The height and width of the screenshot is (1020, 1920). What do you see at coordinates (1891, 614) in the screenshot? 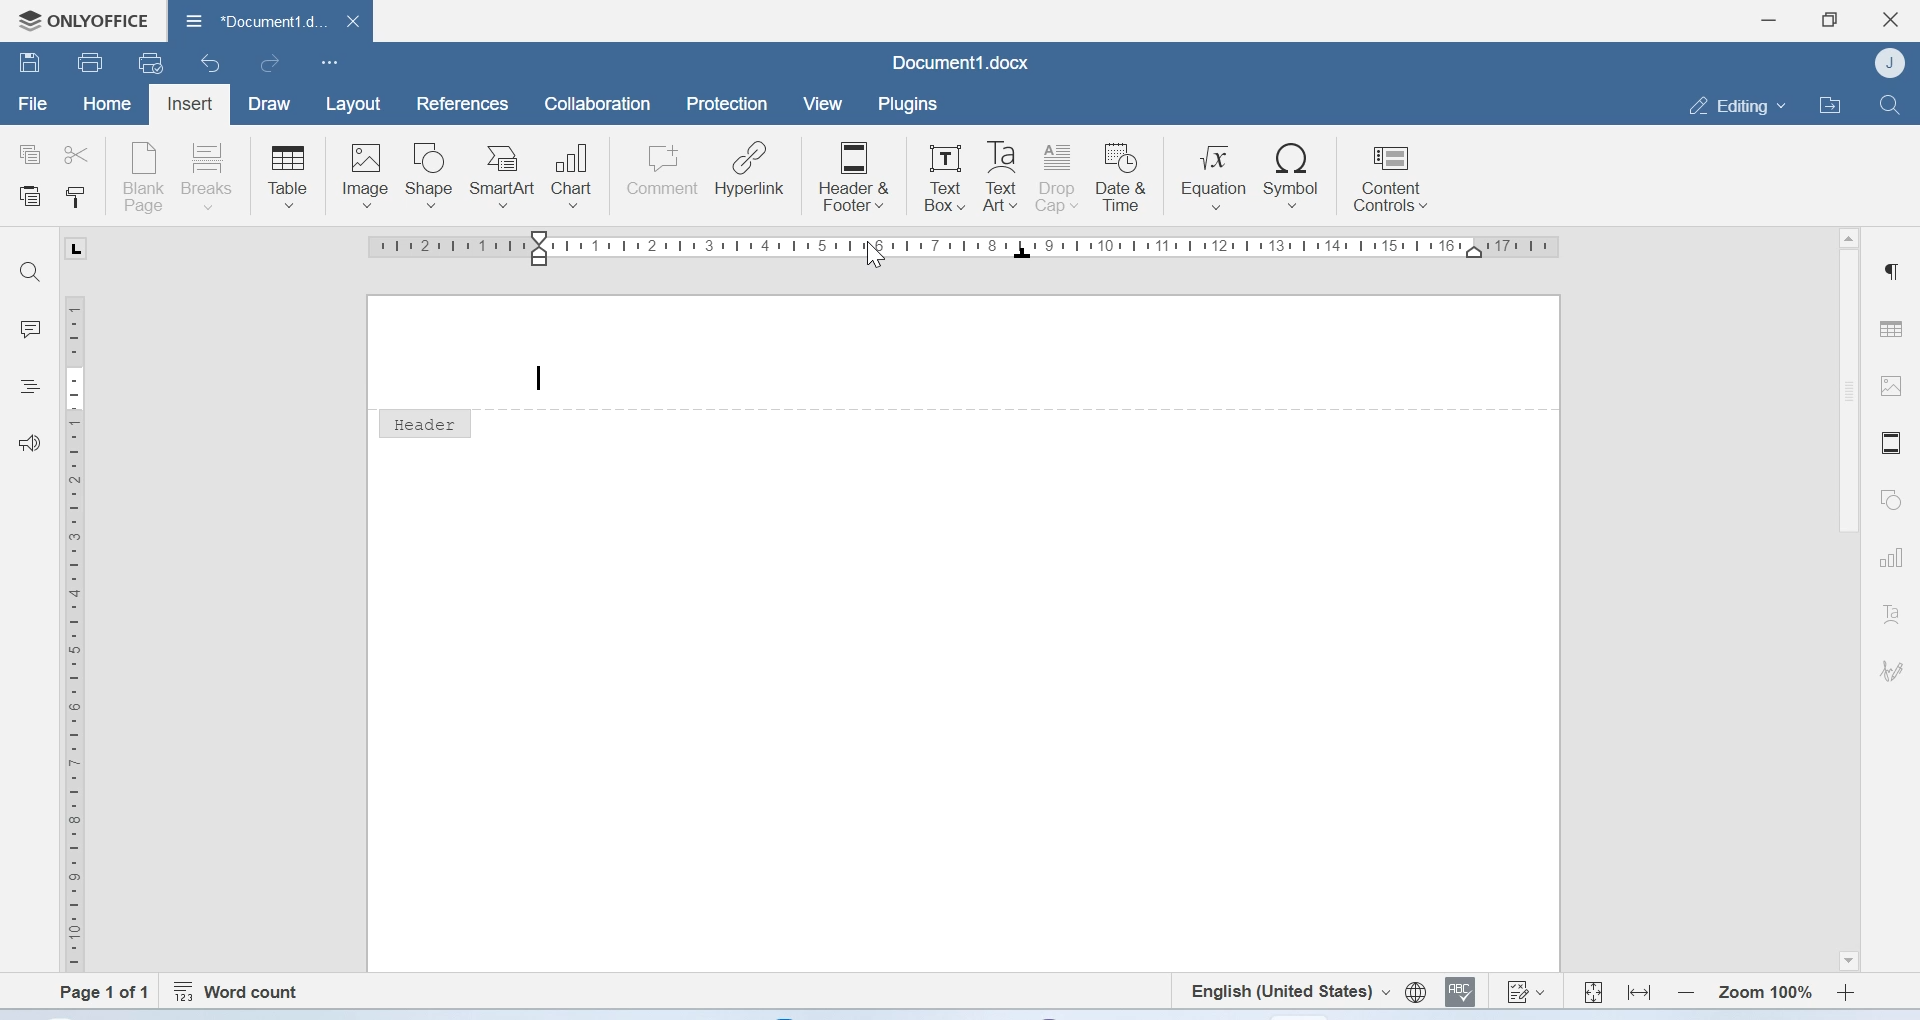
I see `Text` at bounding box center [1891, 614].